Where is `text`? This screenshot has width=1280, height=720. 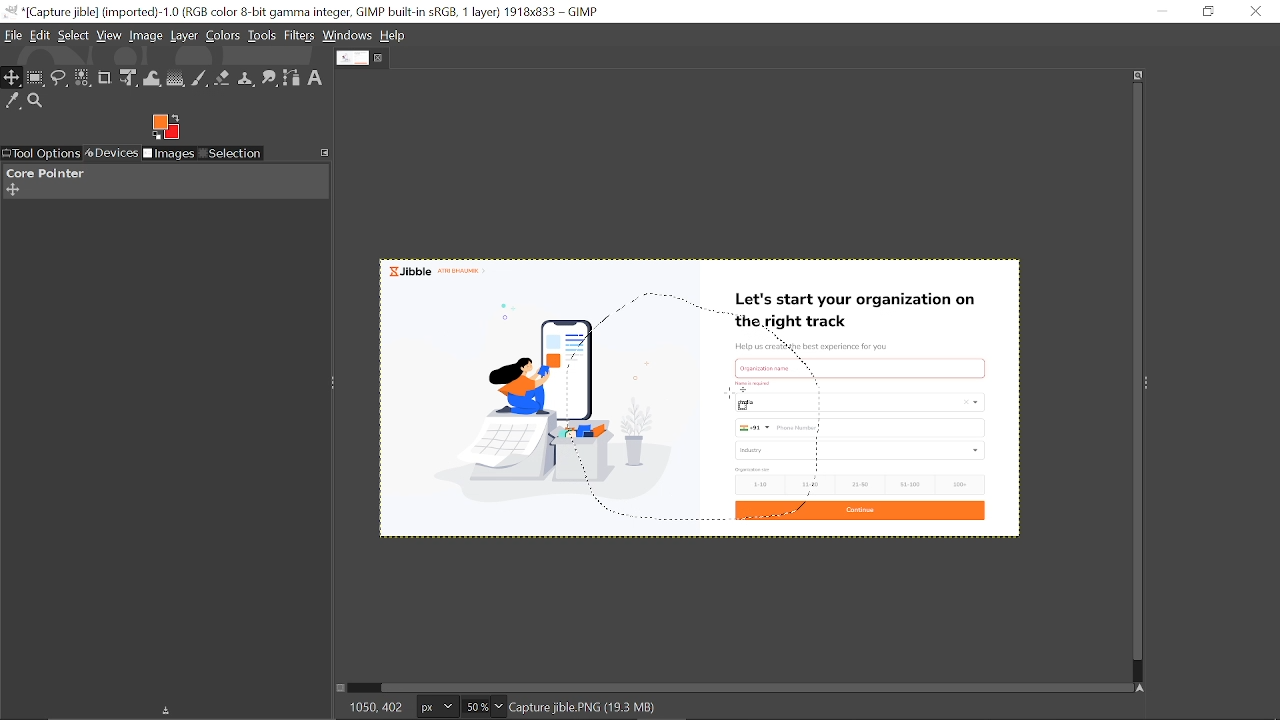
text is located at coordinates (779, 367).